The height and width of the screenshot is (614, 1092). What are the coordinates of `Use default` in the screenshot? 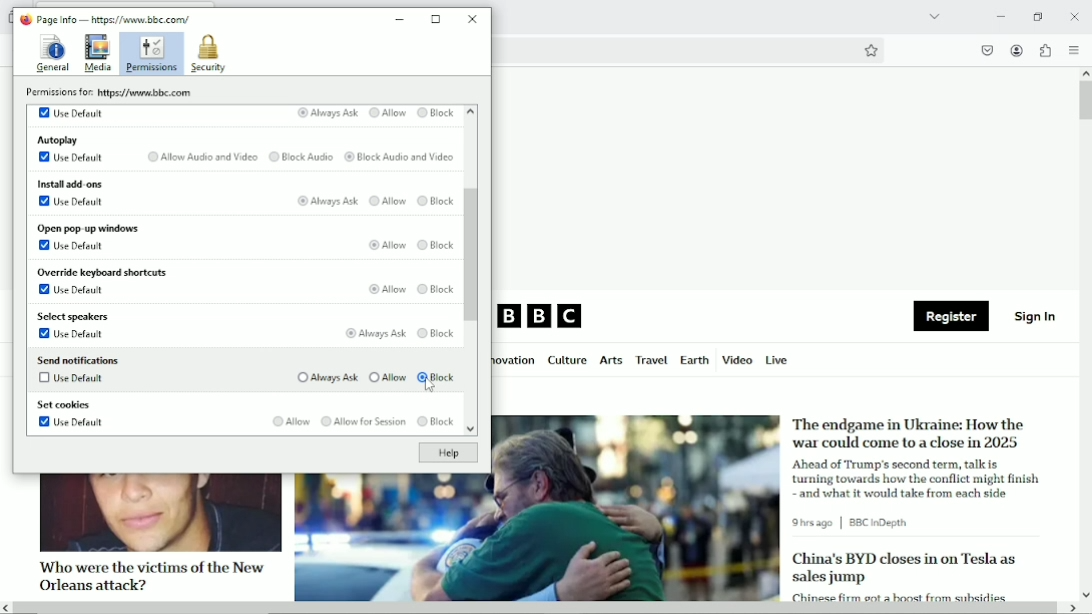 It's located at (72, 381).